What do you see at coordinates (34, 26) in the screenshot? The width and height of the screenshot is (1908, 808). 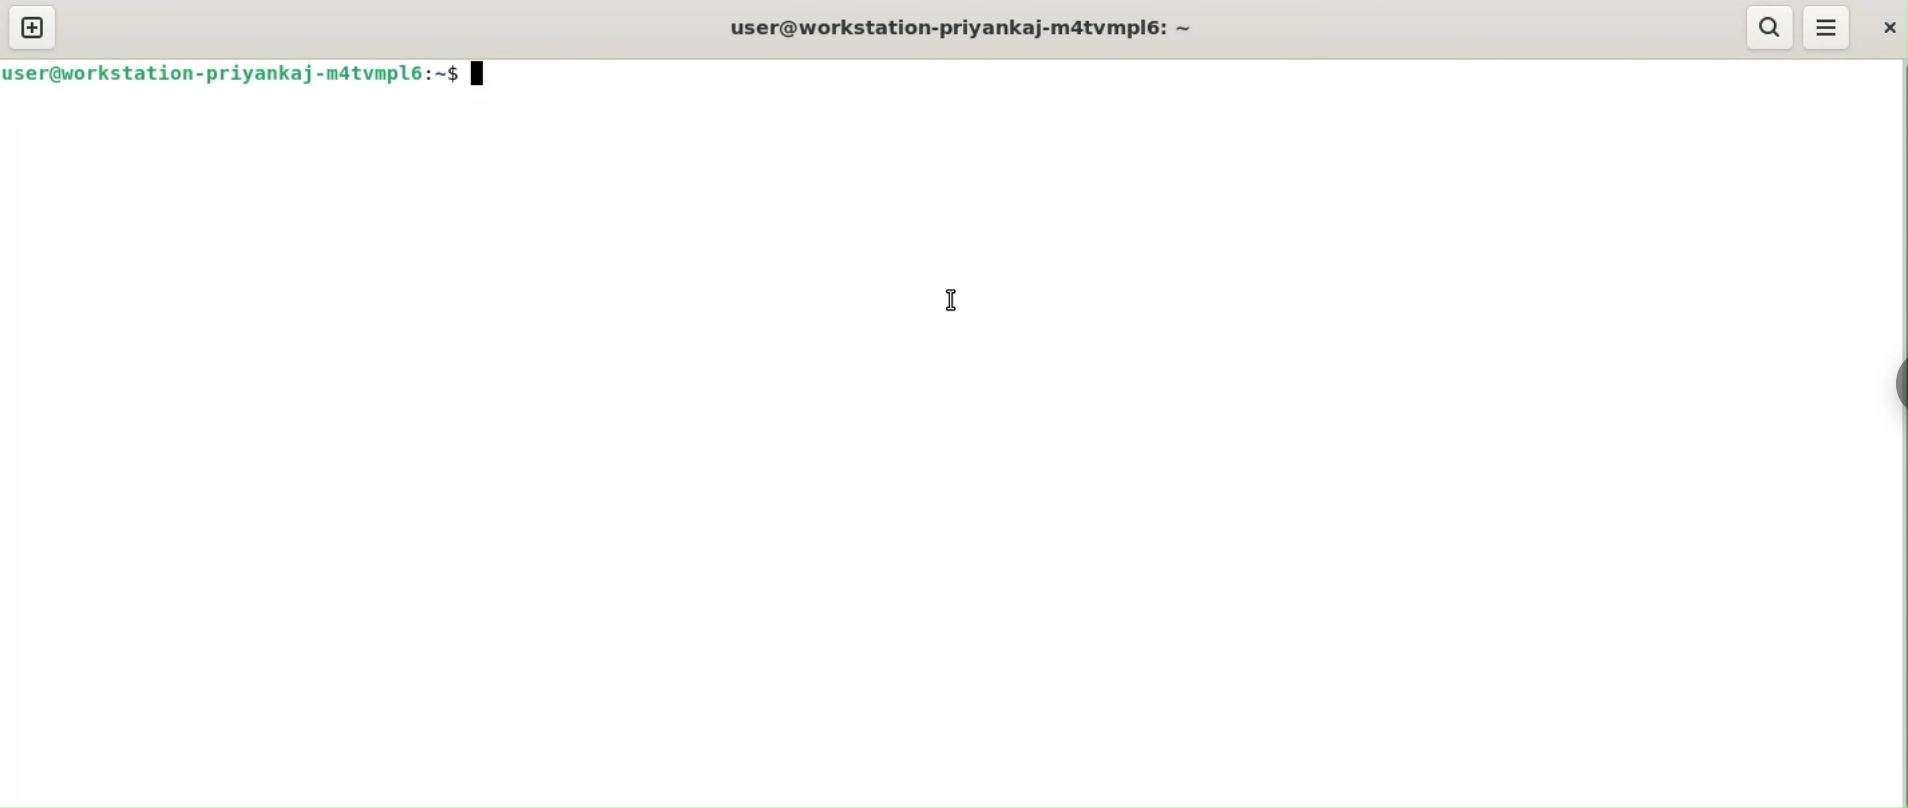 I see `new tab` at bounding box center [34, 26].